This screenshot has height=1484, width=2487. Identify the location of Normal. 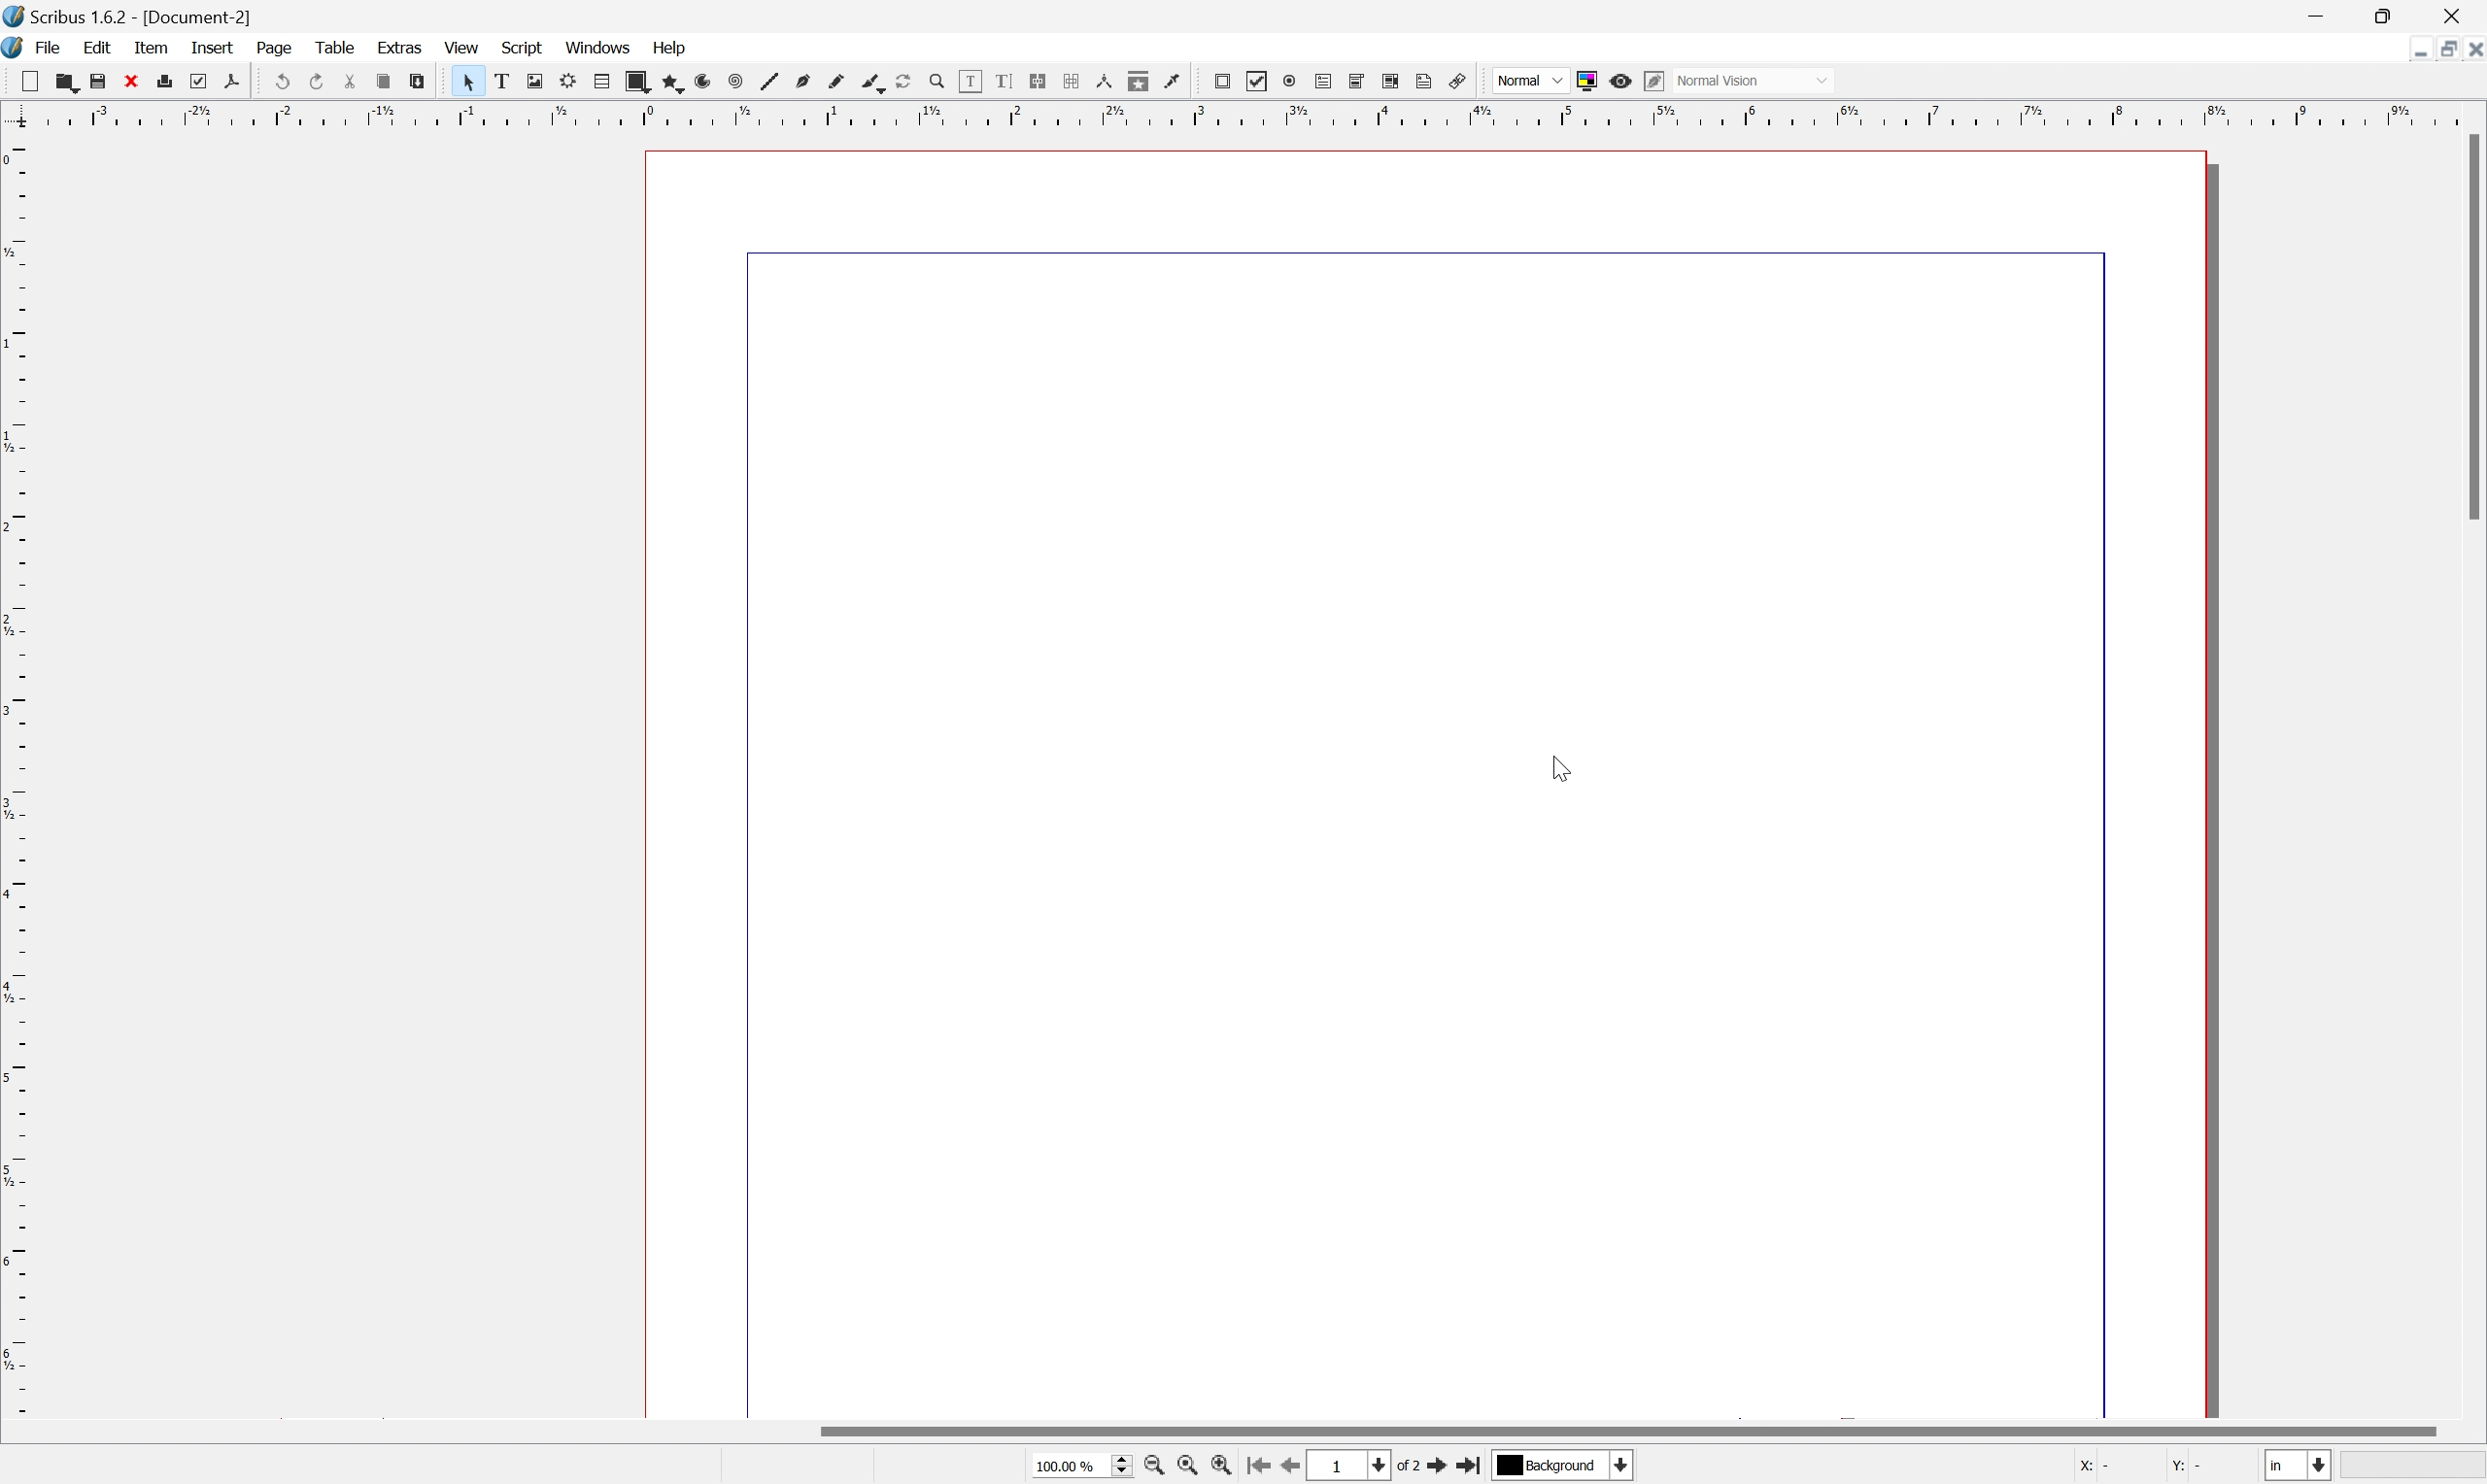
(1526, 80).